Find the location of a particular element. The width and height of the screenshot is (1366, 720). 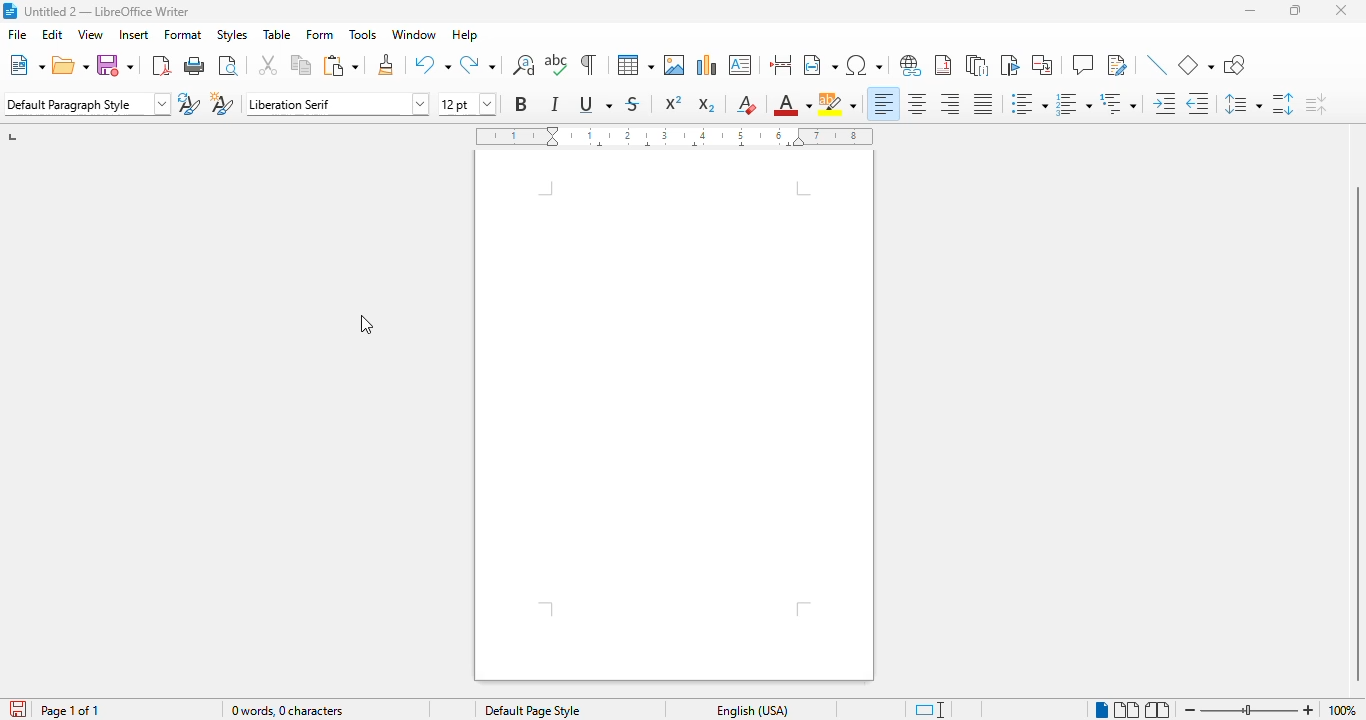

format is located at coordinates (184, 34).